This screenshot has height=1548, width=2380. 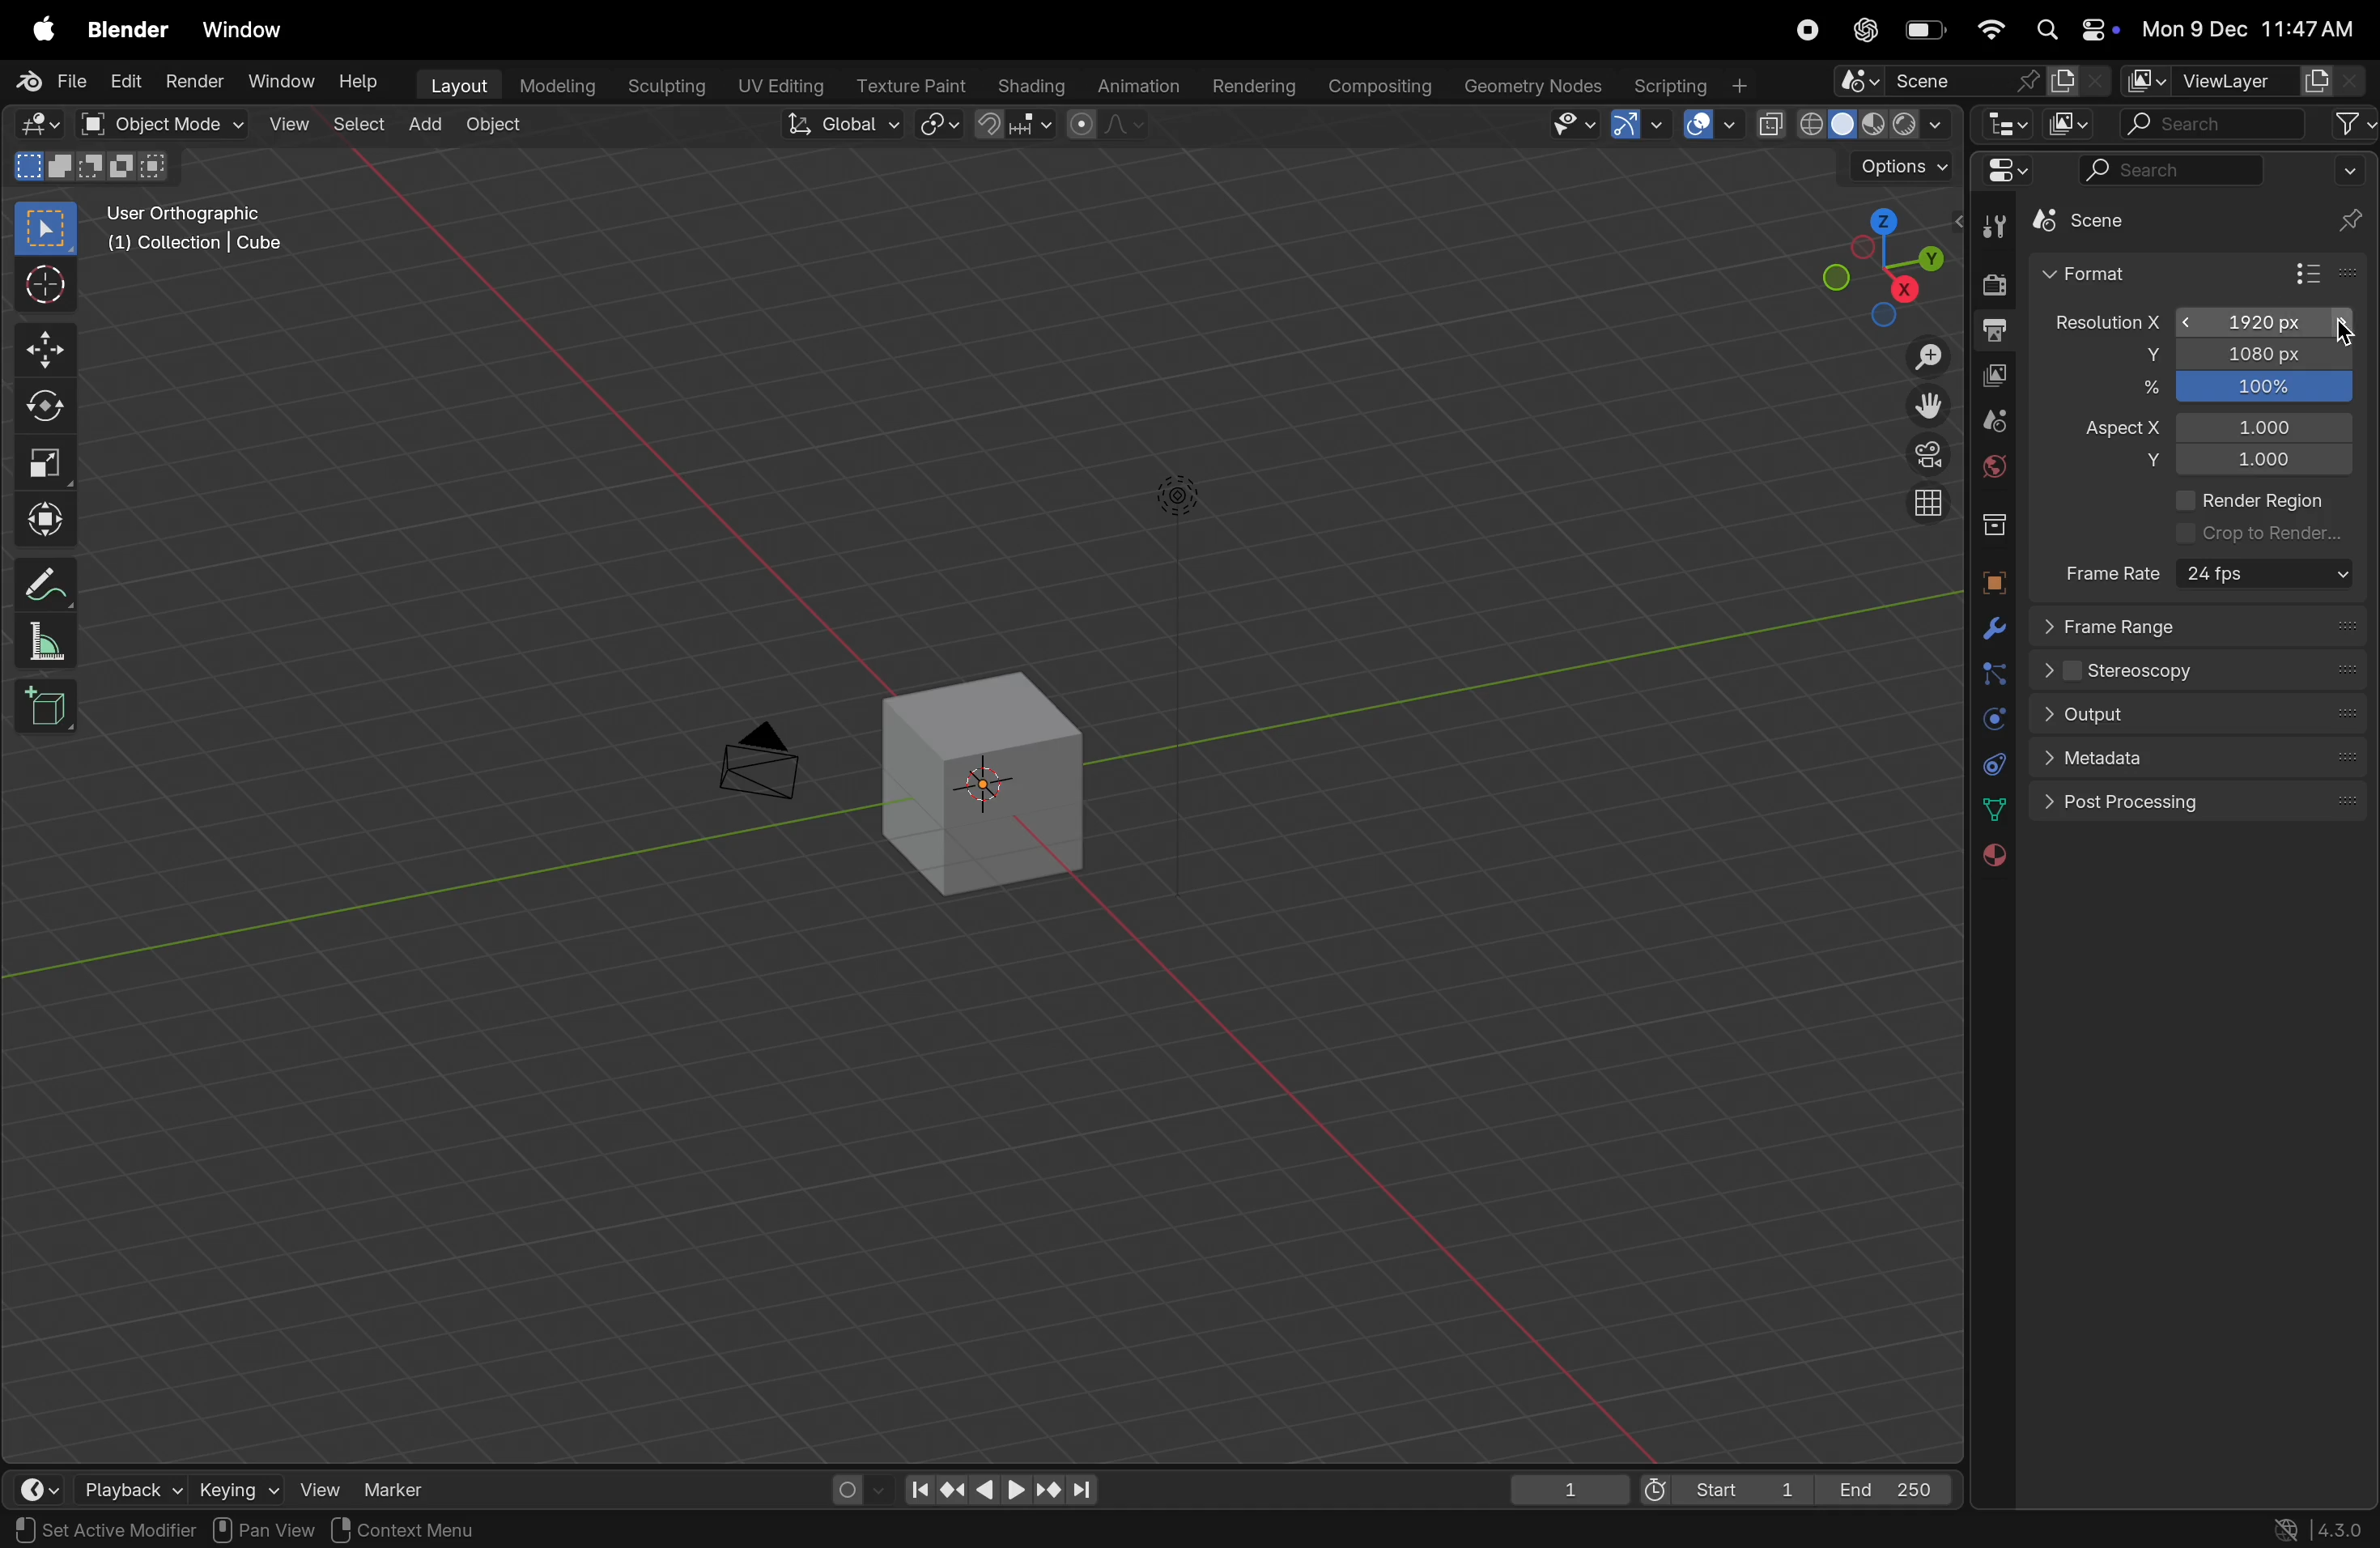 What do you see at coordinates (1989, 808) in the screenshot?
I see `date` at bounding box center [1989, 808].